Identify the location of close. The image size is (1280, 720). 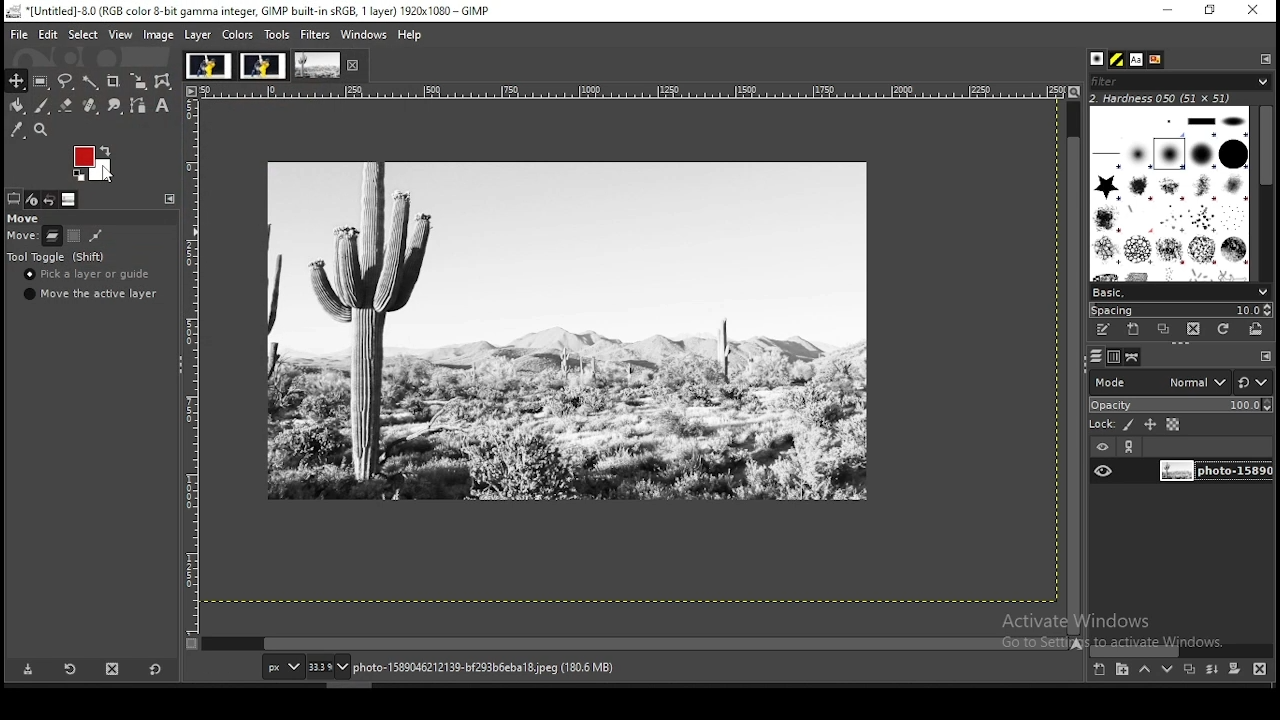
(354, 65).